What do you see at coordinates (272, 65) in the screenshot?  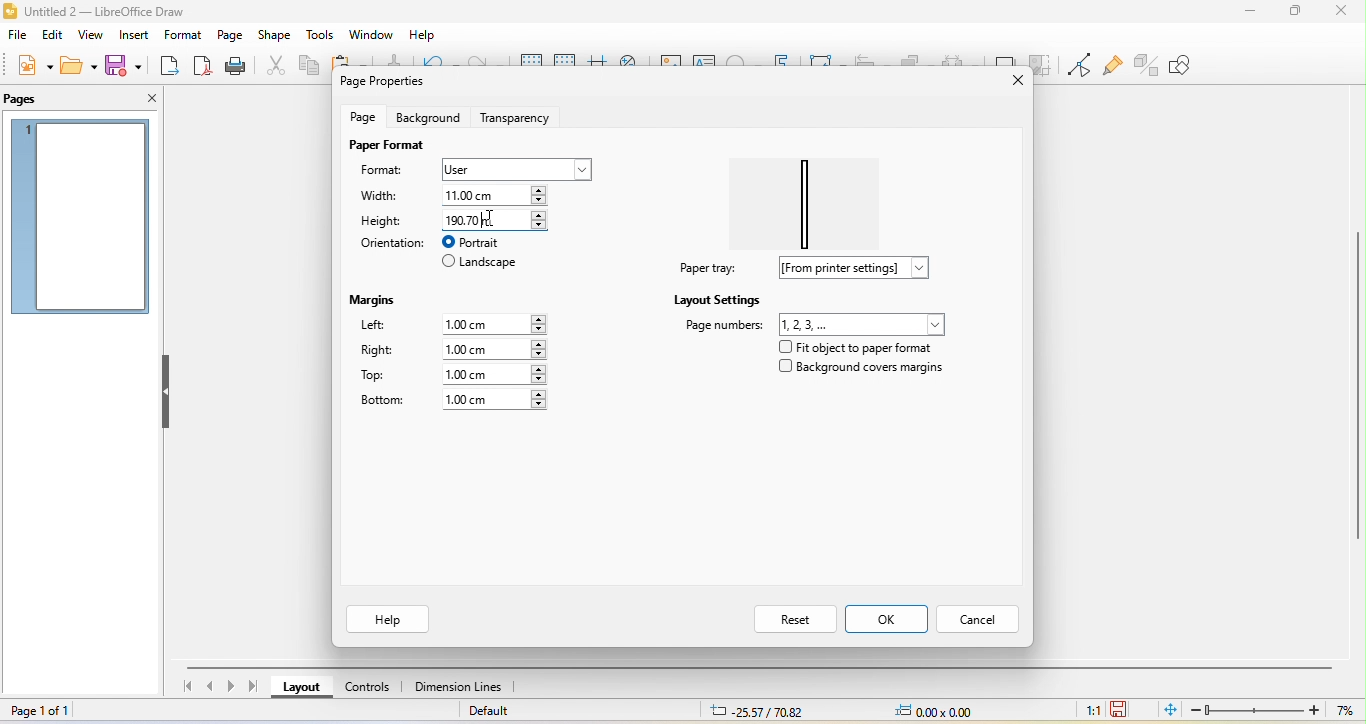 I see `cut` at bounding box center [272, 65].